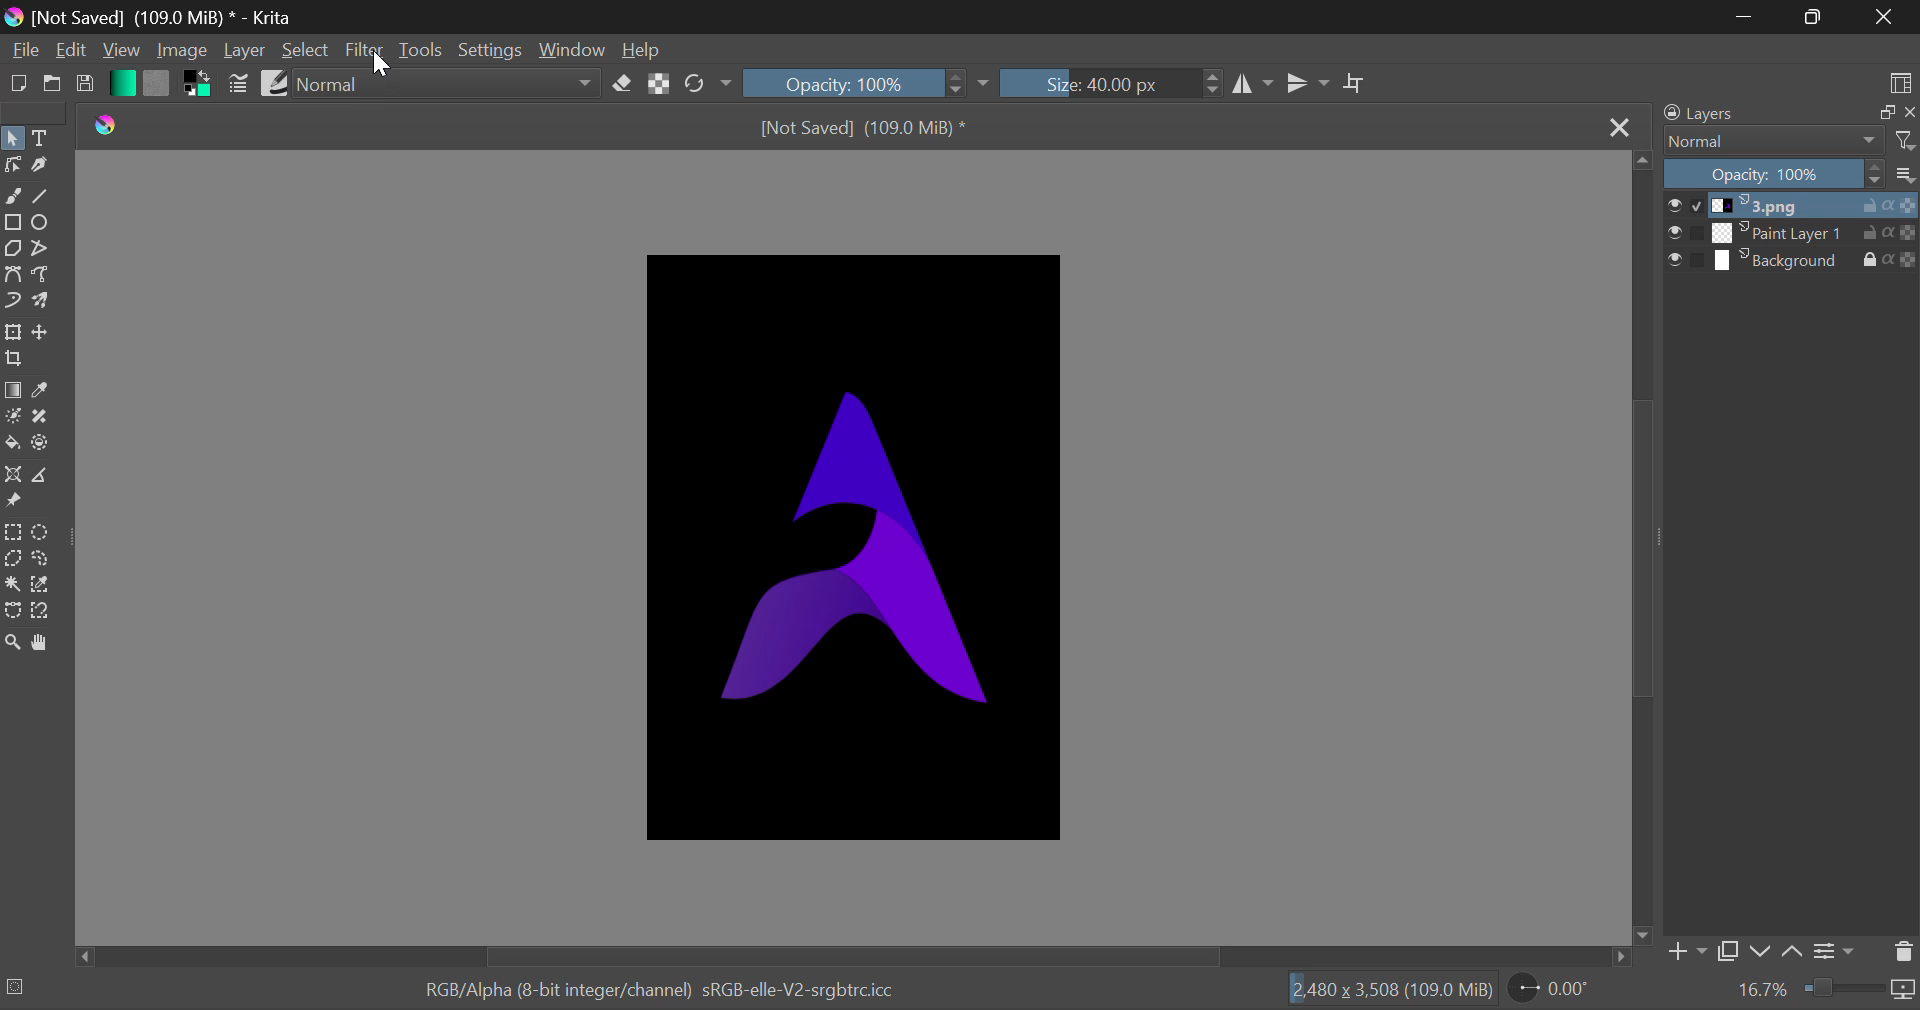 The height and width of the screenshot is (1010, 1920). I want to click on Layer, so click(245, 50).